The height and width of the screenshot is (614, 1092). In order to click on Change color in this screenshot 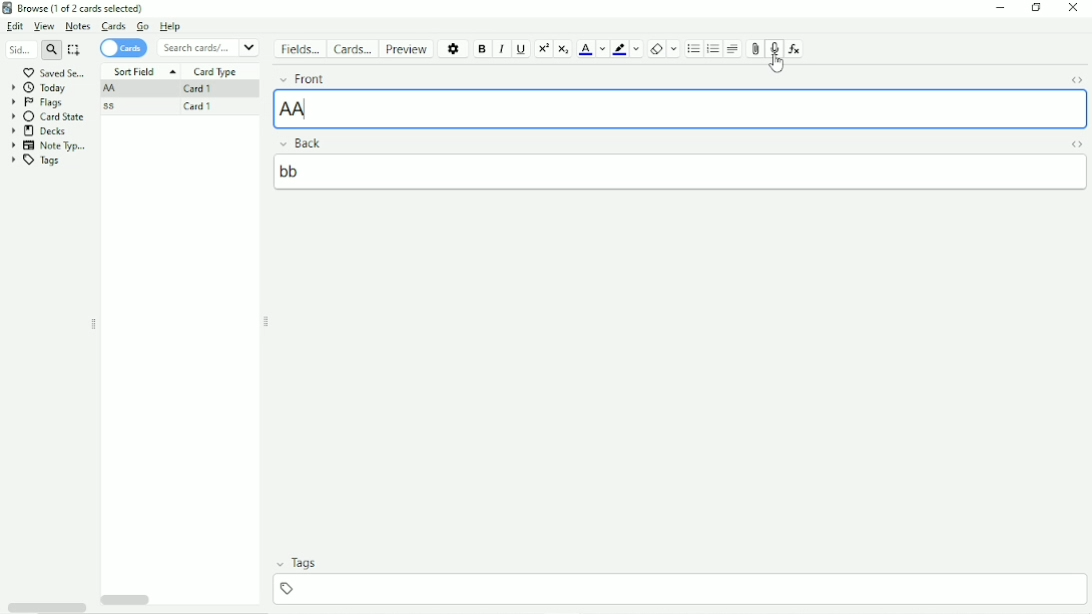, I will do `click(603, 48)`.